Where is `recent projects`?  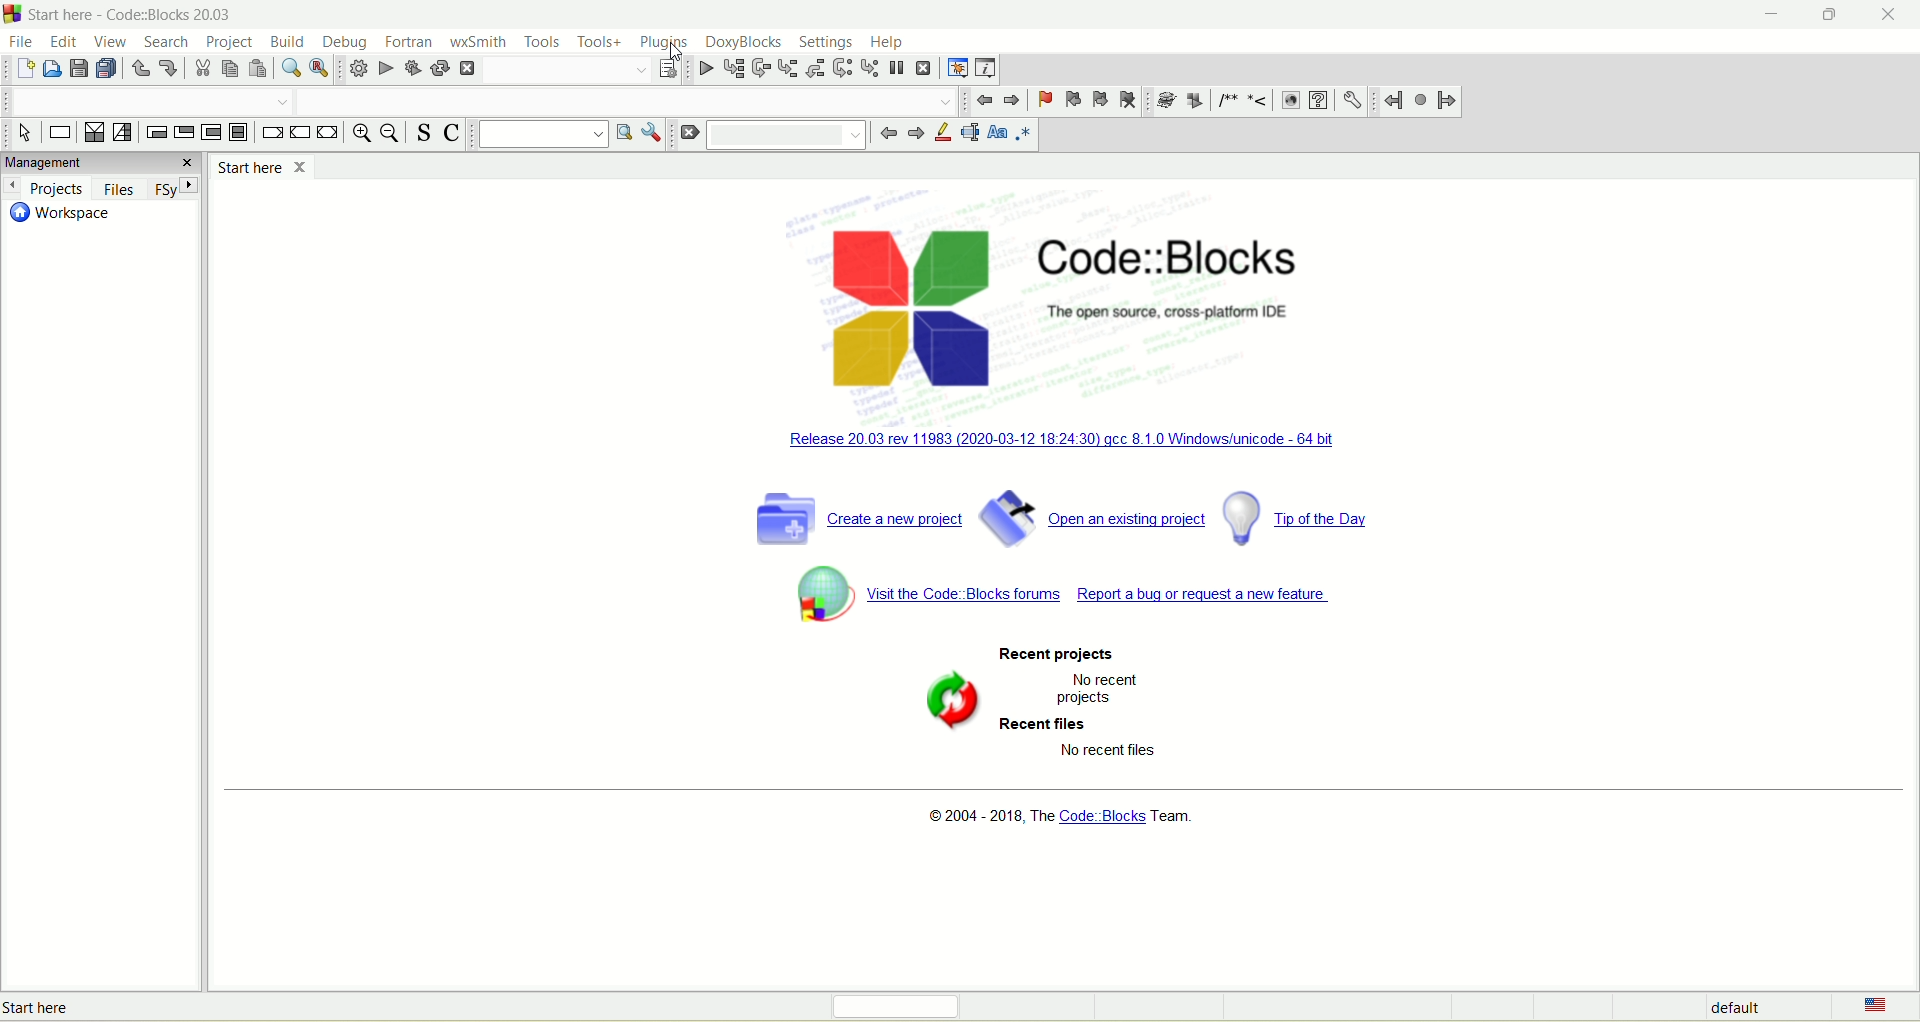
recent projects is located at coordinates (1054, 653).